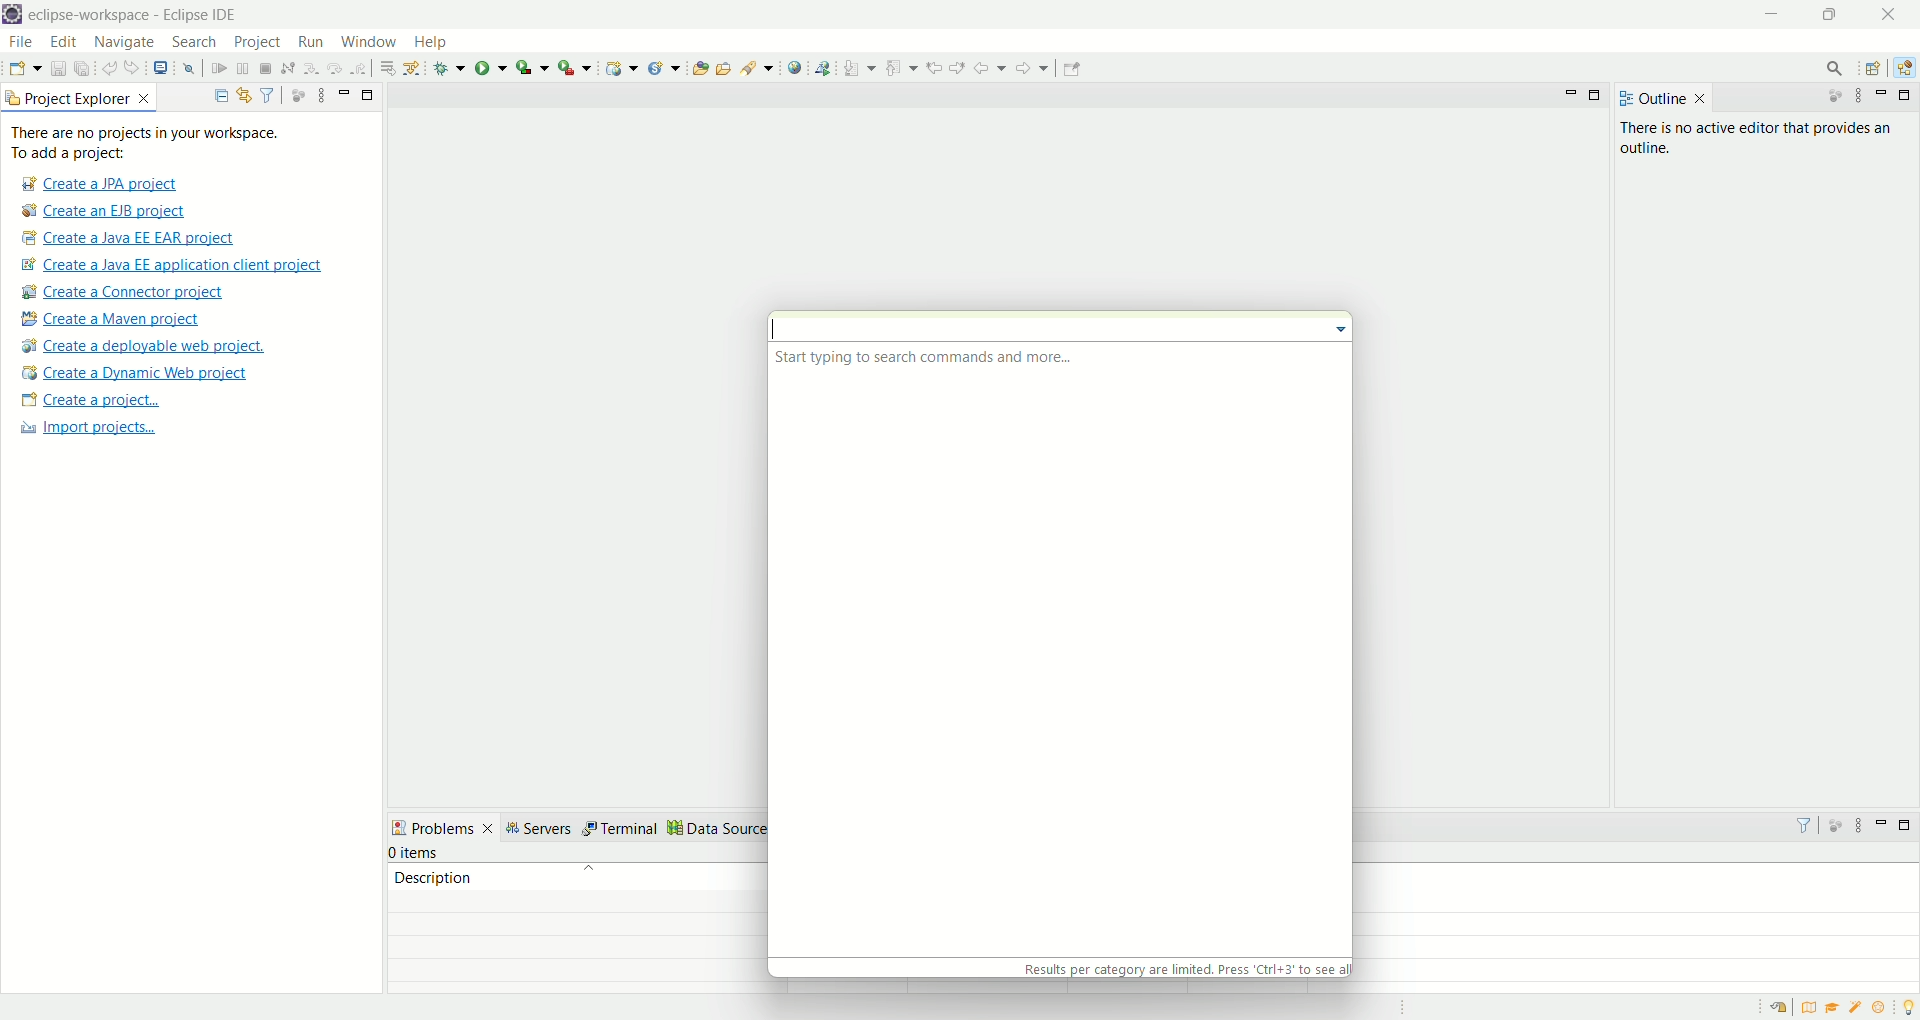 The width and height of the screenshot is (1920, 1020). What do you see at coordinates (24, 45) in the screenshot?
I see `file` at bounding box center [24, 45].